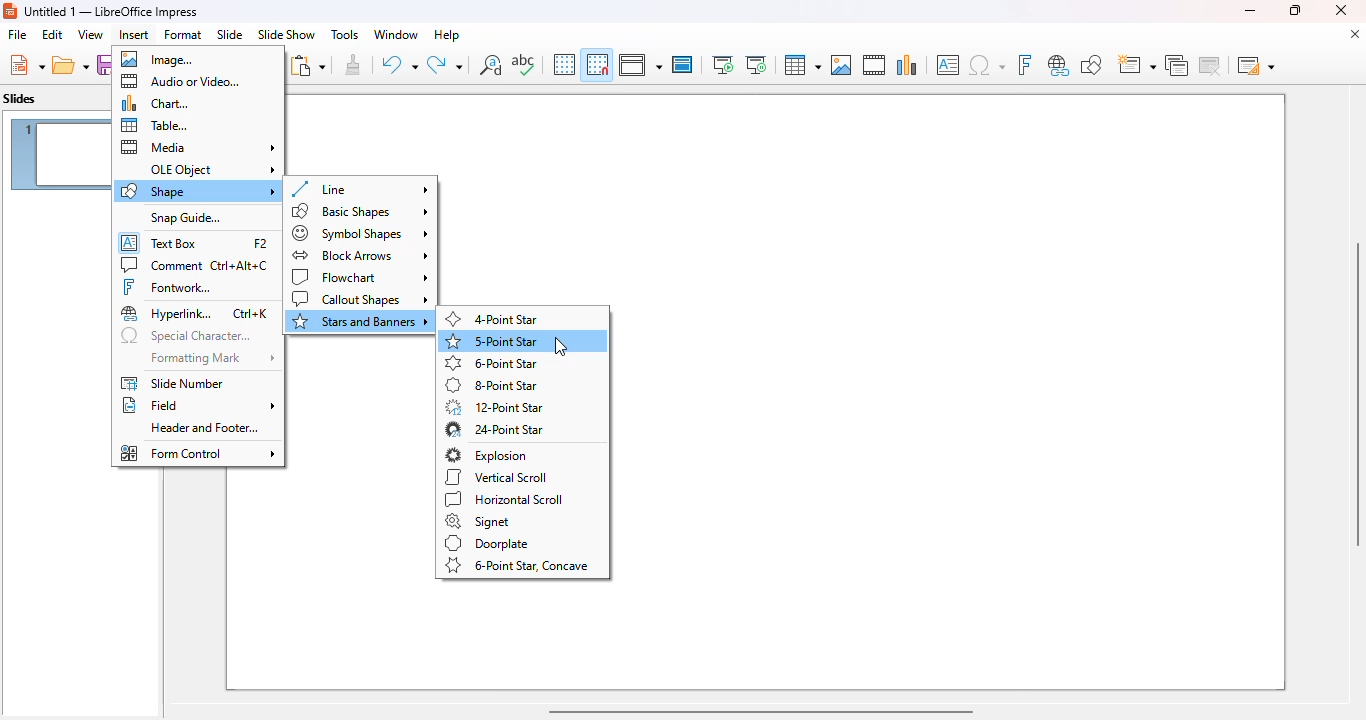  What do you see at coordinates (1090, 64) in the screenshot?
I see `show draw functions` at bounding box center [1090, 64].